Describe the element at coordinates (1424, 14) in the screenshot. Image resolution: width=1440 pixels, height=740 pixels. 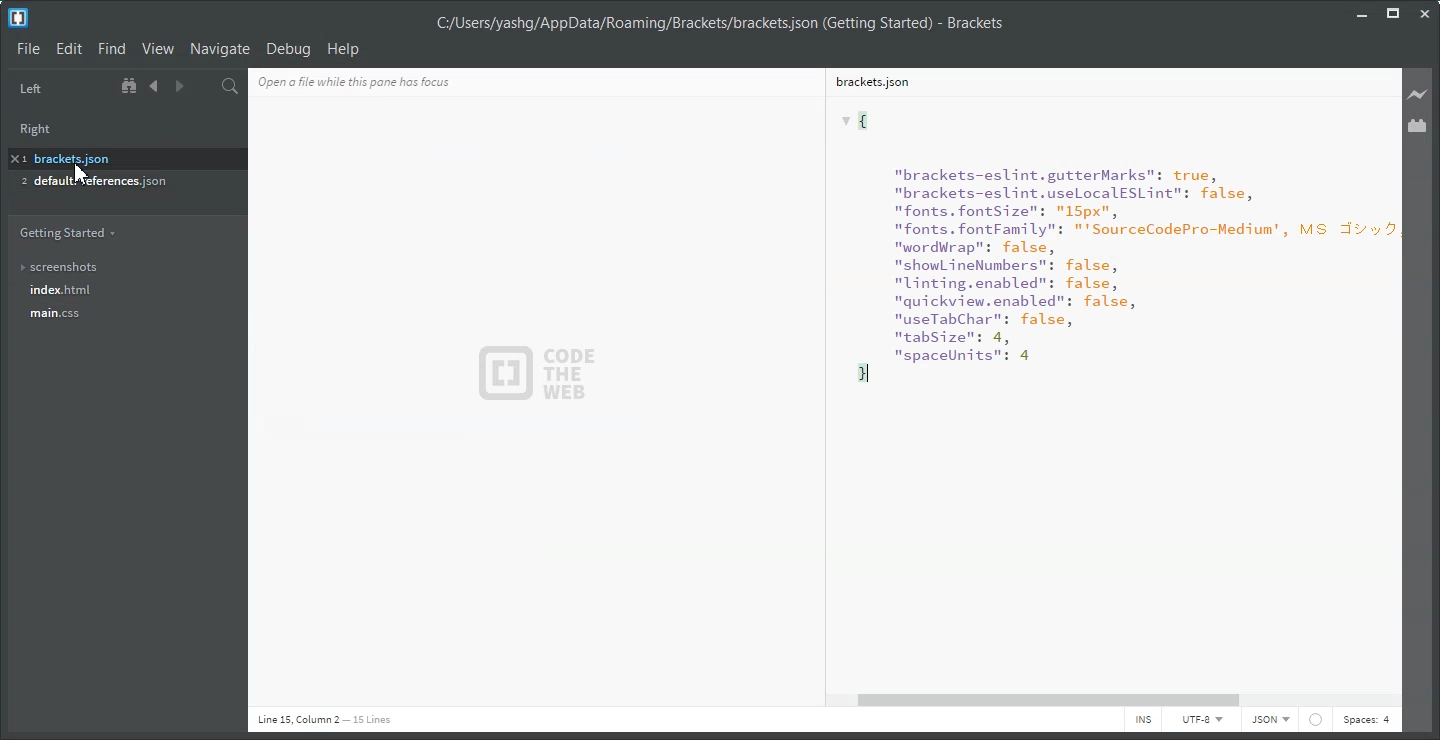
I see `Close` at that location.